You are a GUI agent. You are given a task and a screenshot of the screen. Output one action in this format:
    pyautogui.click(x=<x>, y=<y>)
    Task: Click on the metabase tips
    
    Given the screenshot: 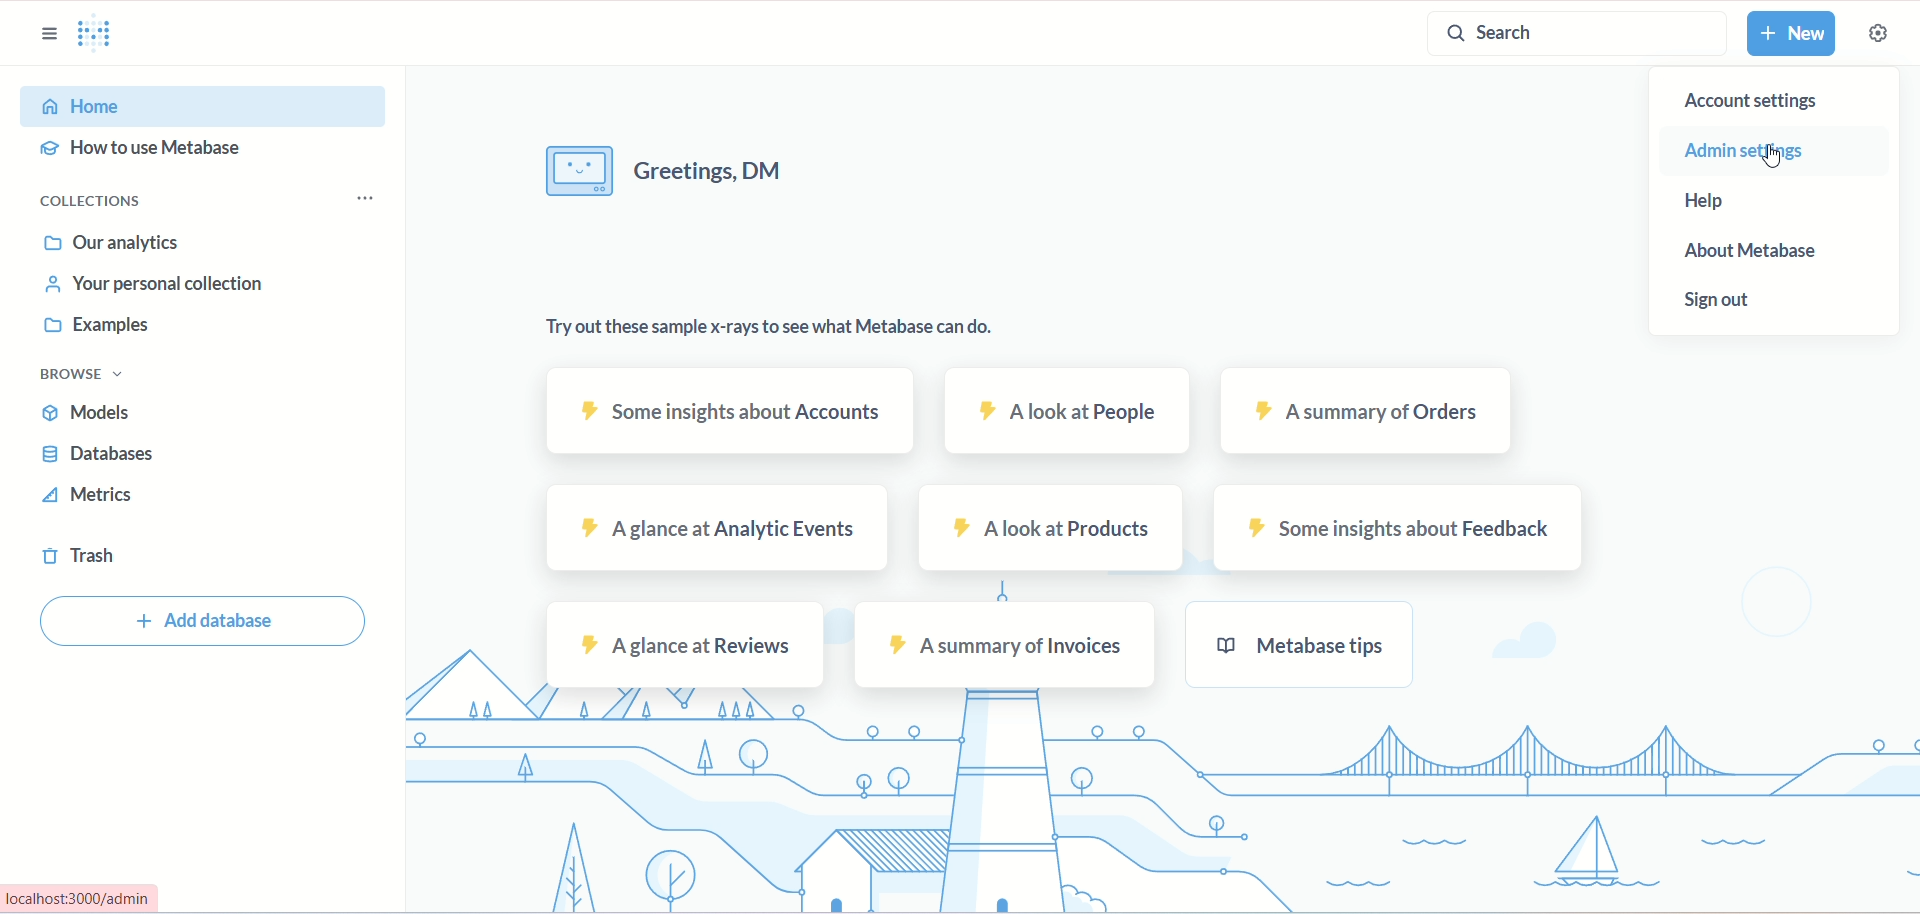 What is the action you would take?
    pyautogui.click(x=1306, y=645)
    